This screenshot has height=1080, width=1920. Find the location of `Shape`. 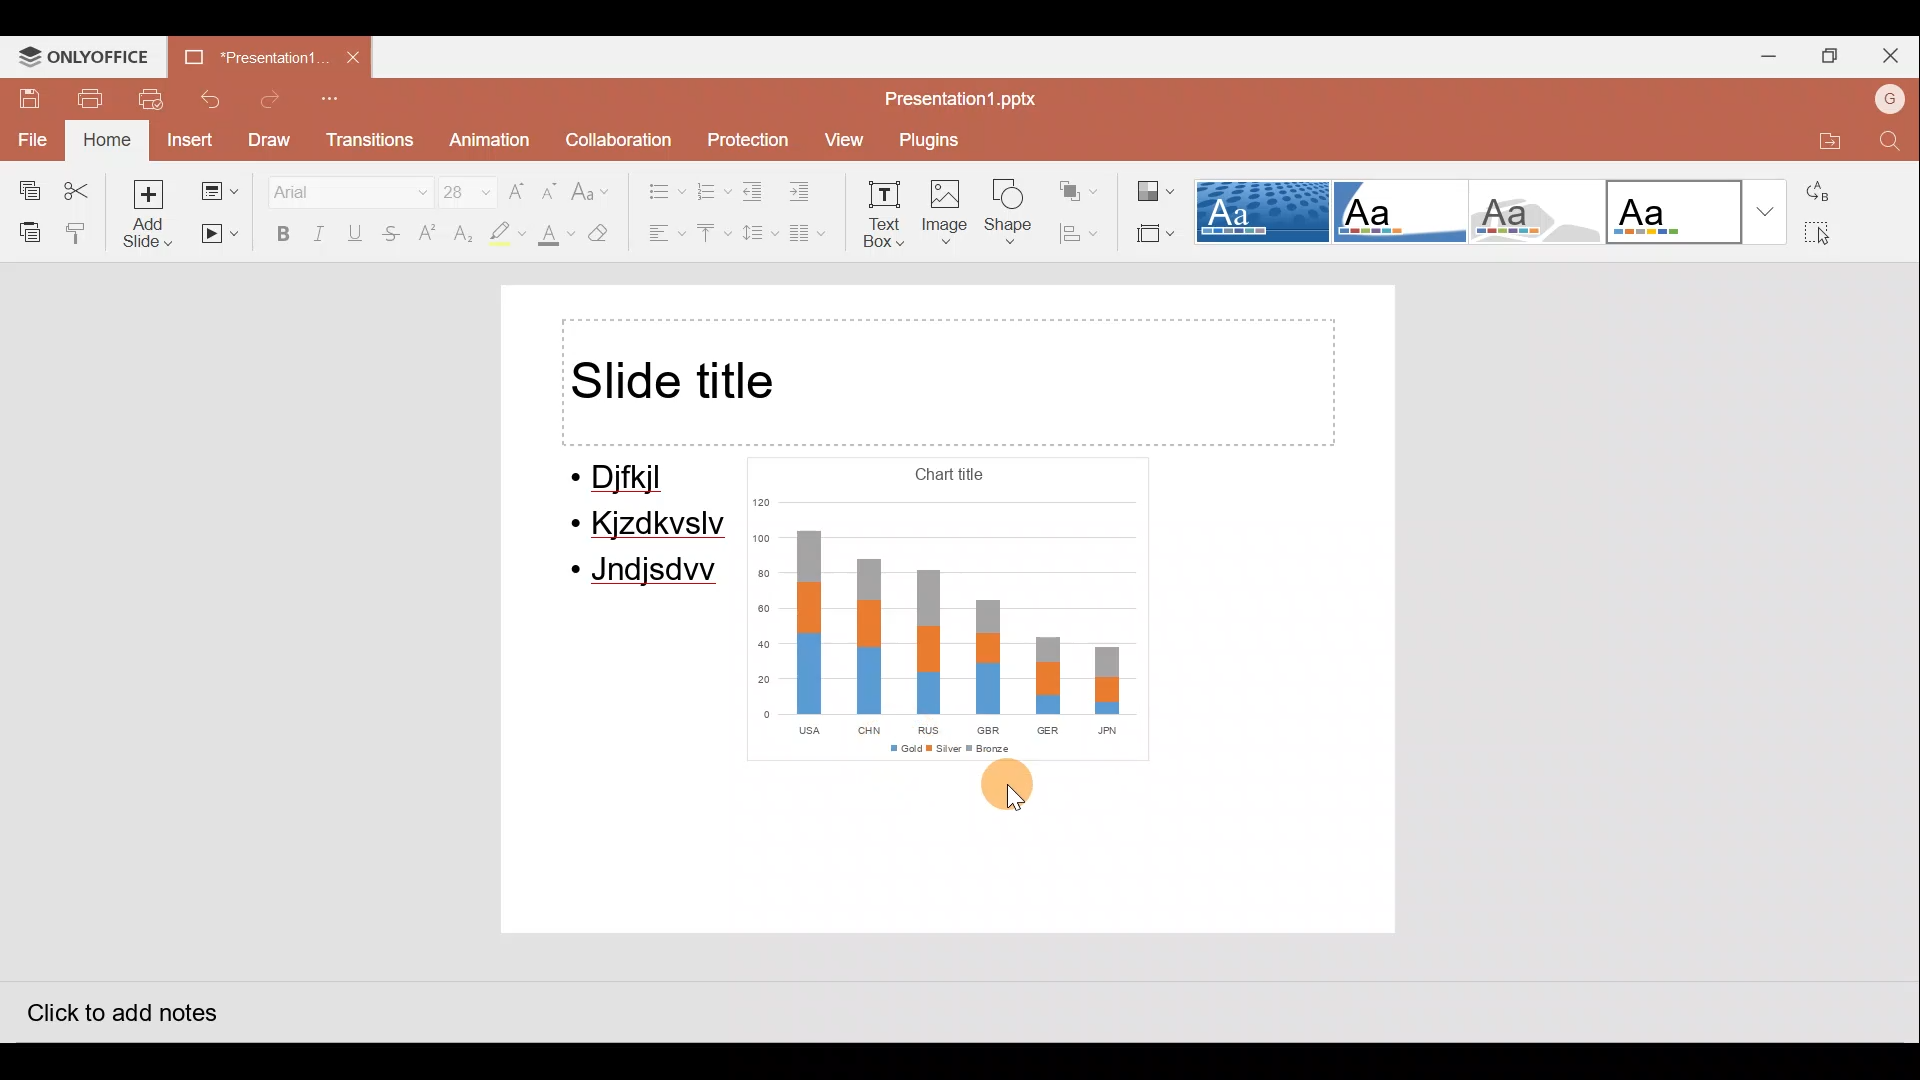

Shape is located at coordinates (1014, 216).